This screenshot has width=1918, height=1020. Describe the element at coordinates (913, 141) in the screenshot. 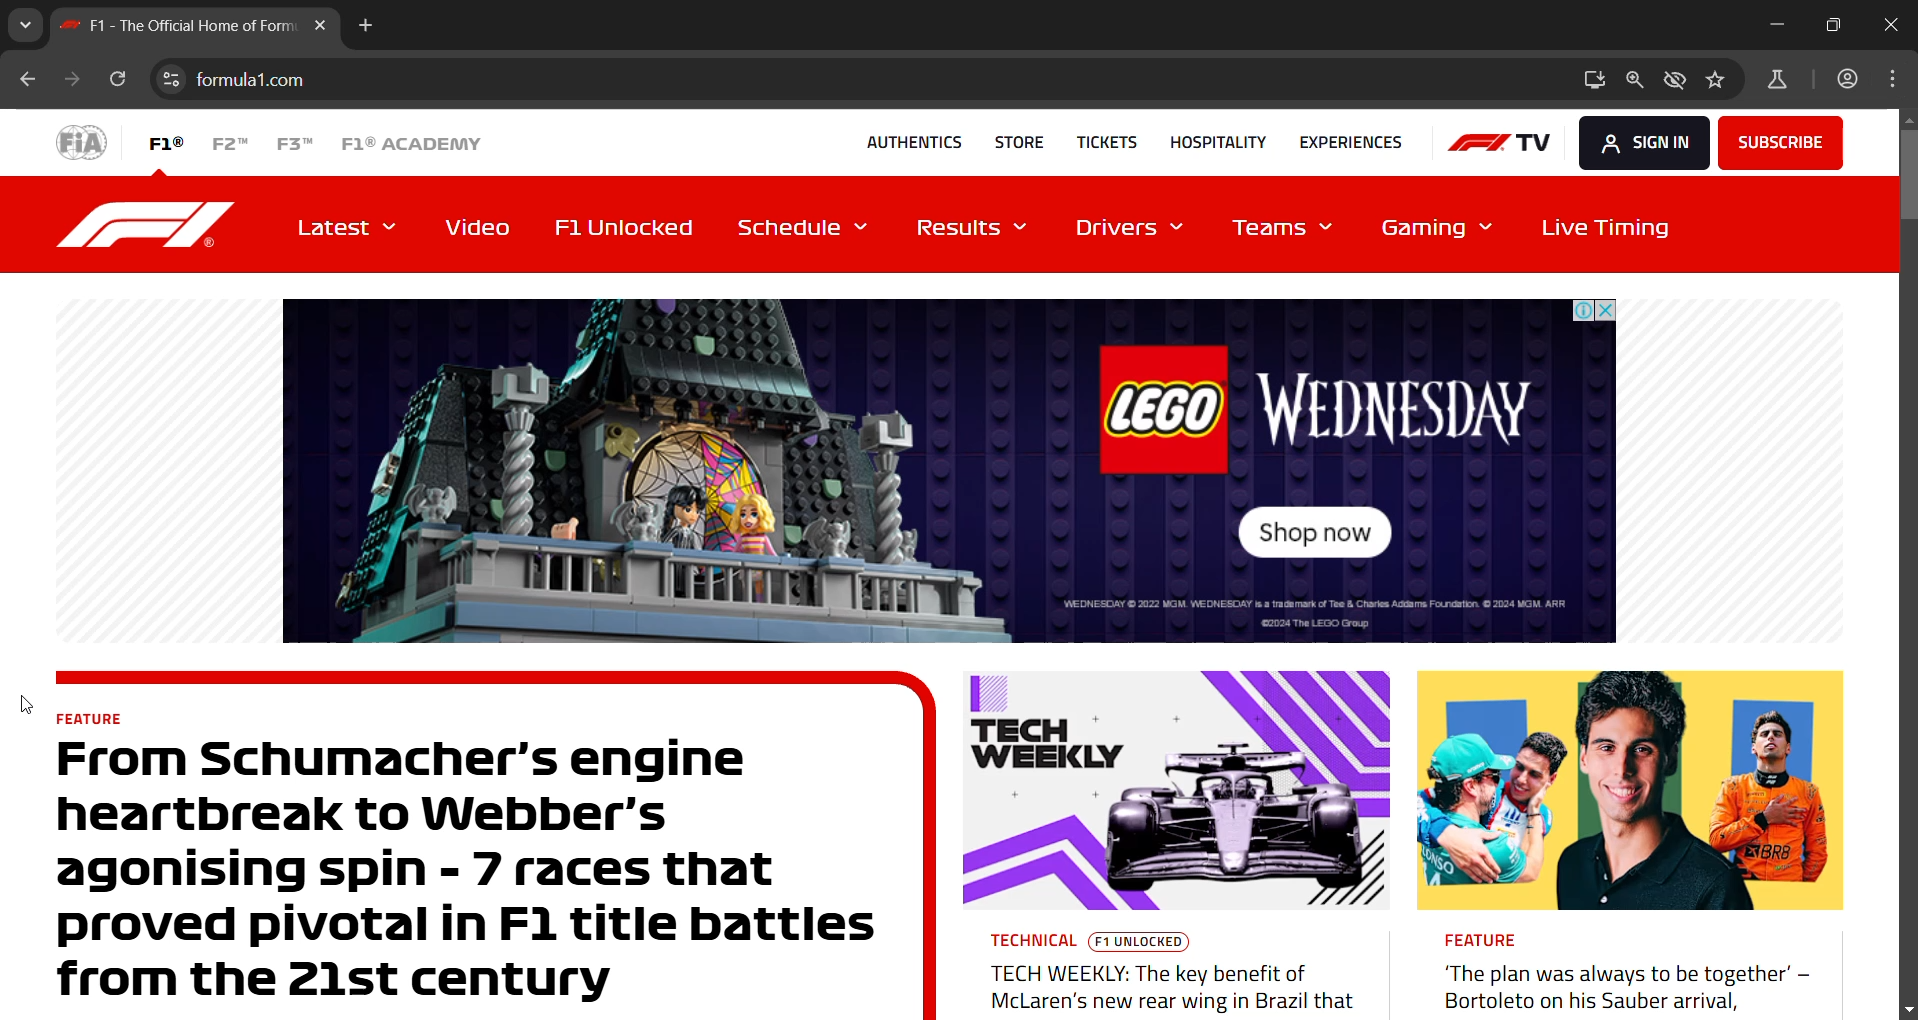

I see `AUTHENTICS` at that location.